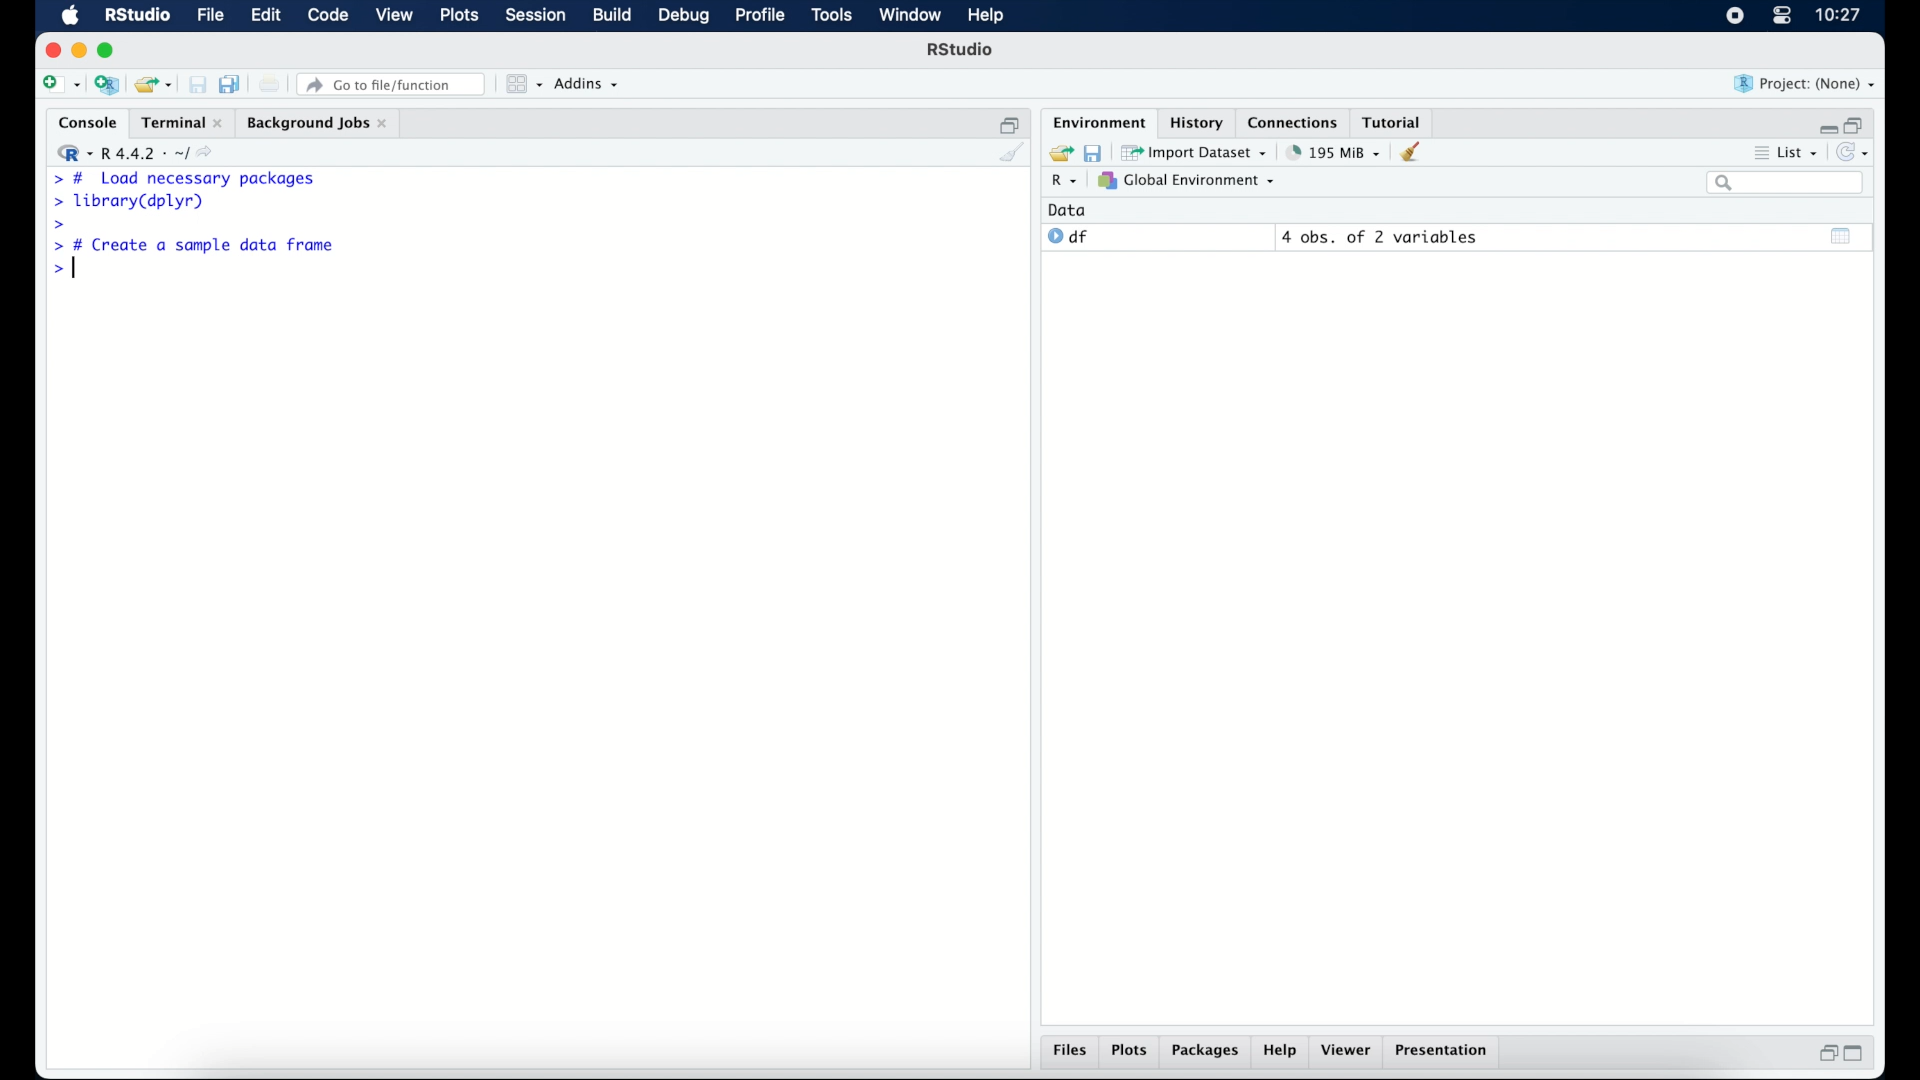 The image size is (1920, 1080). What do you see at coordinates (317, 123) in the screenshot?
I see `background jobs` at bounding box center [317, 123].